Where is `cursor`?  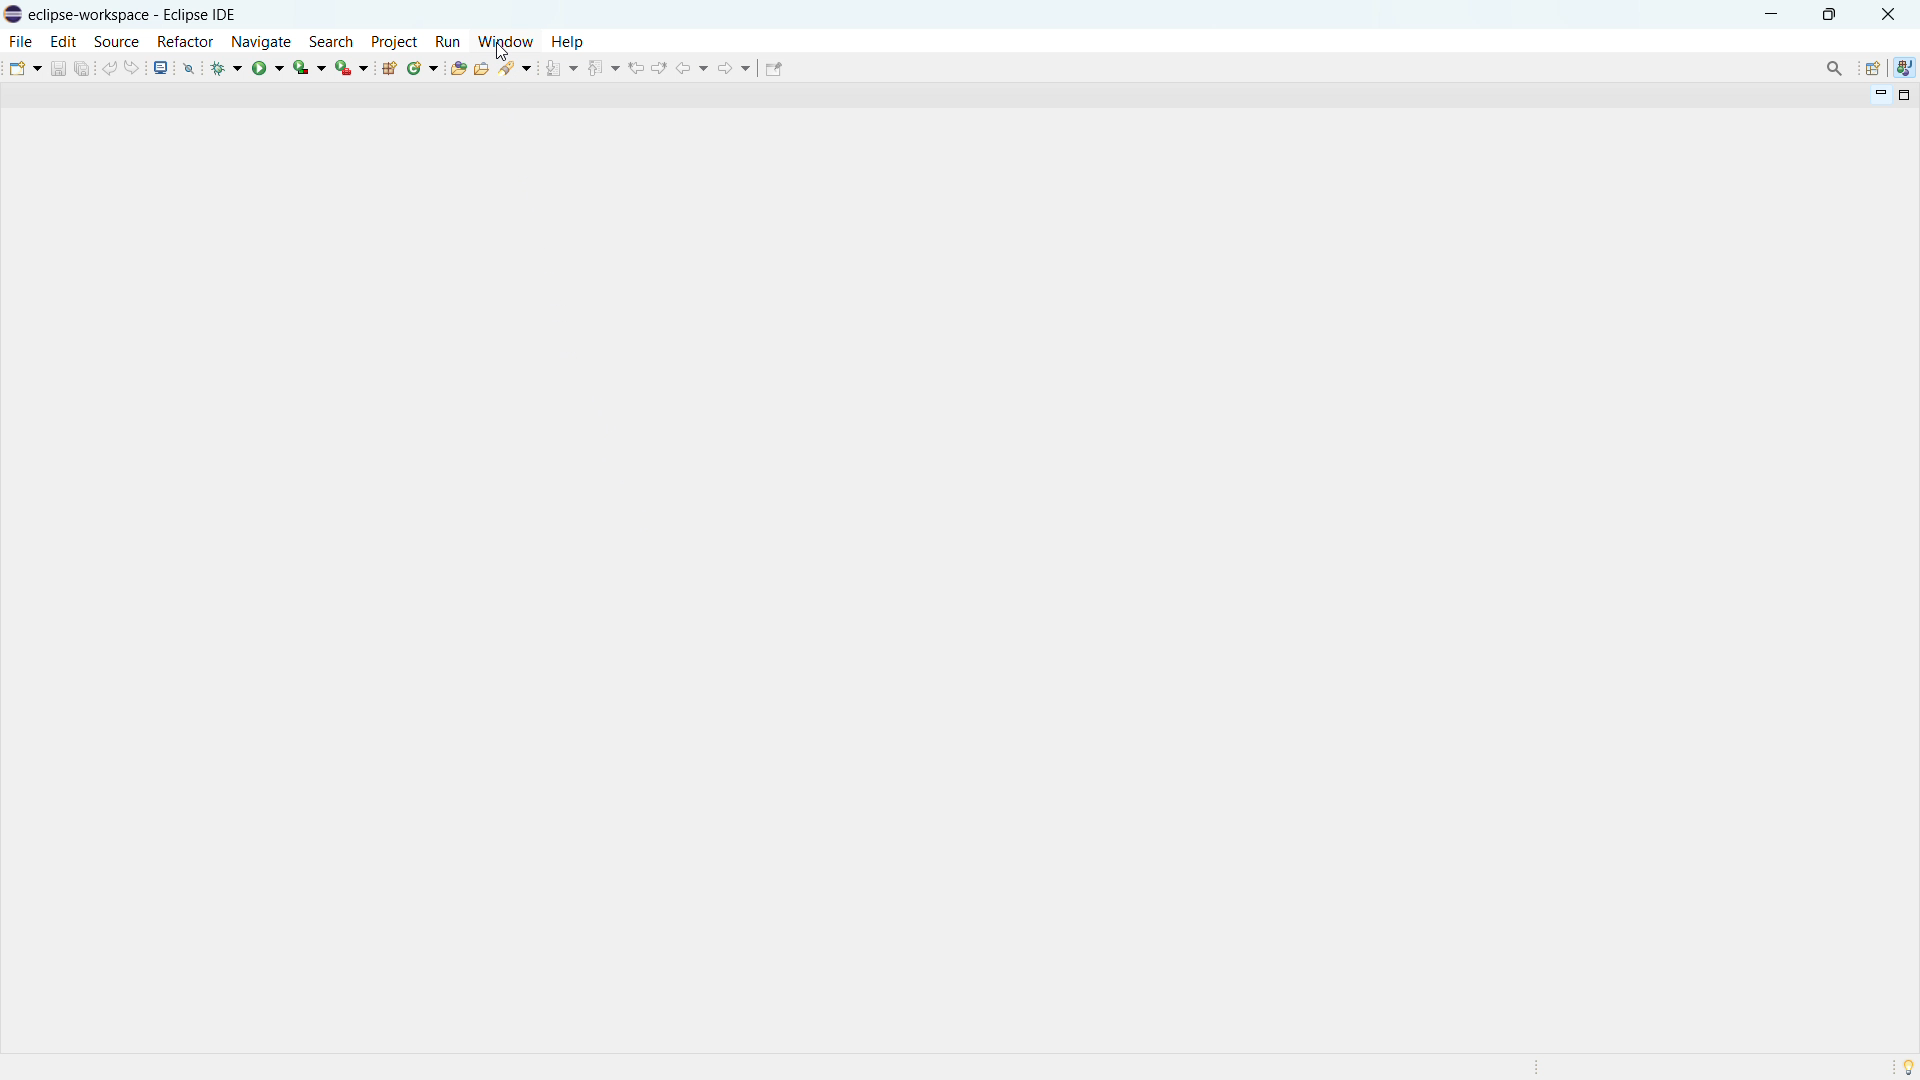 cursor is located at coordinates (498, 53).